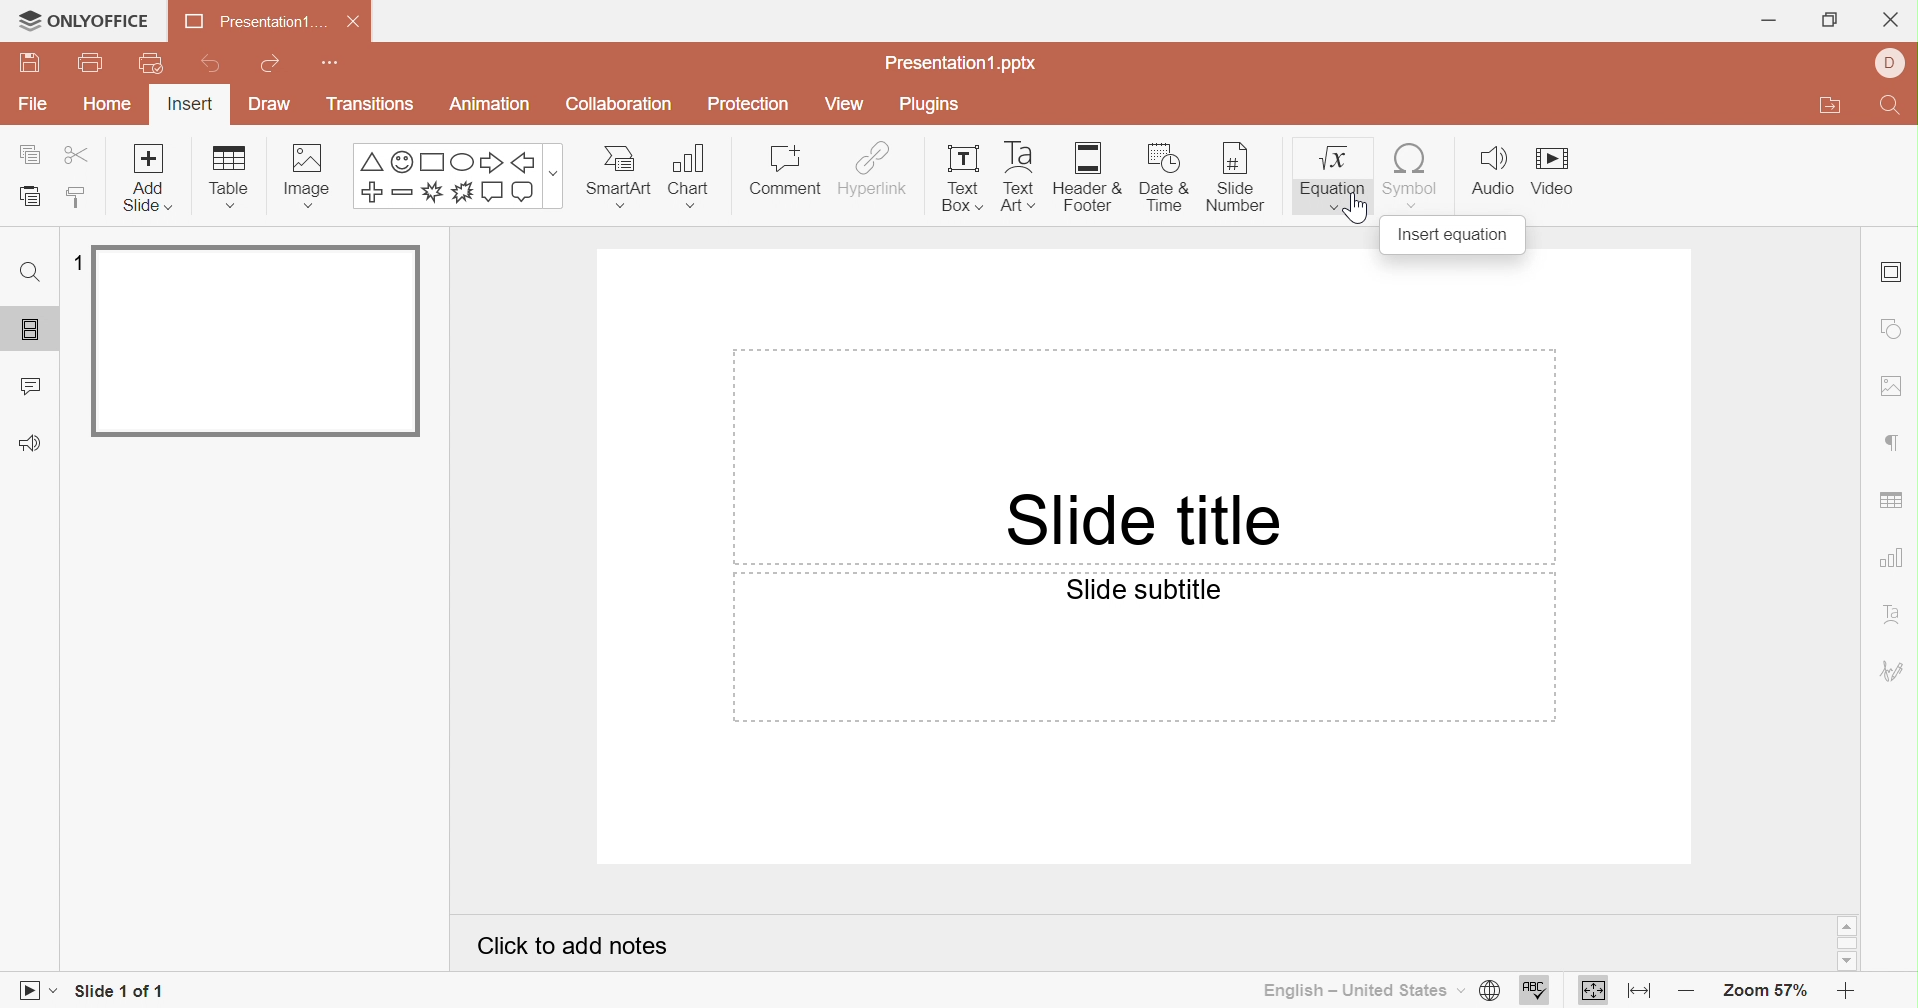 Image resolution: width=1918 pixels, height=1008 pixels. I want to click on Video, so click(1558, 169).